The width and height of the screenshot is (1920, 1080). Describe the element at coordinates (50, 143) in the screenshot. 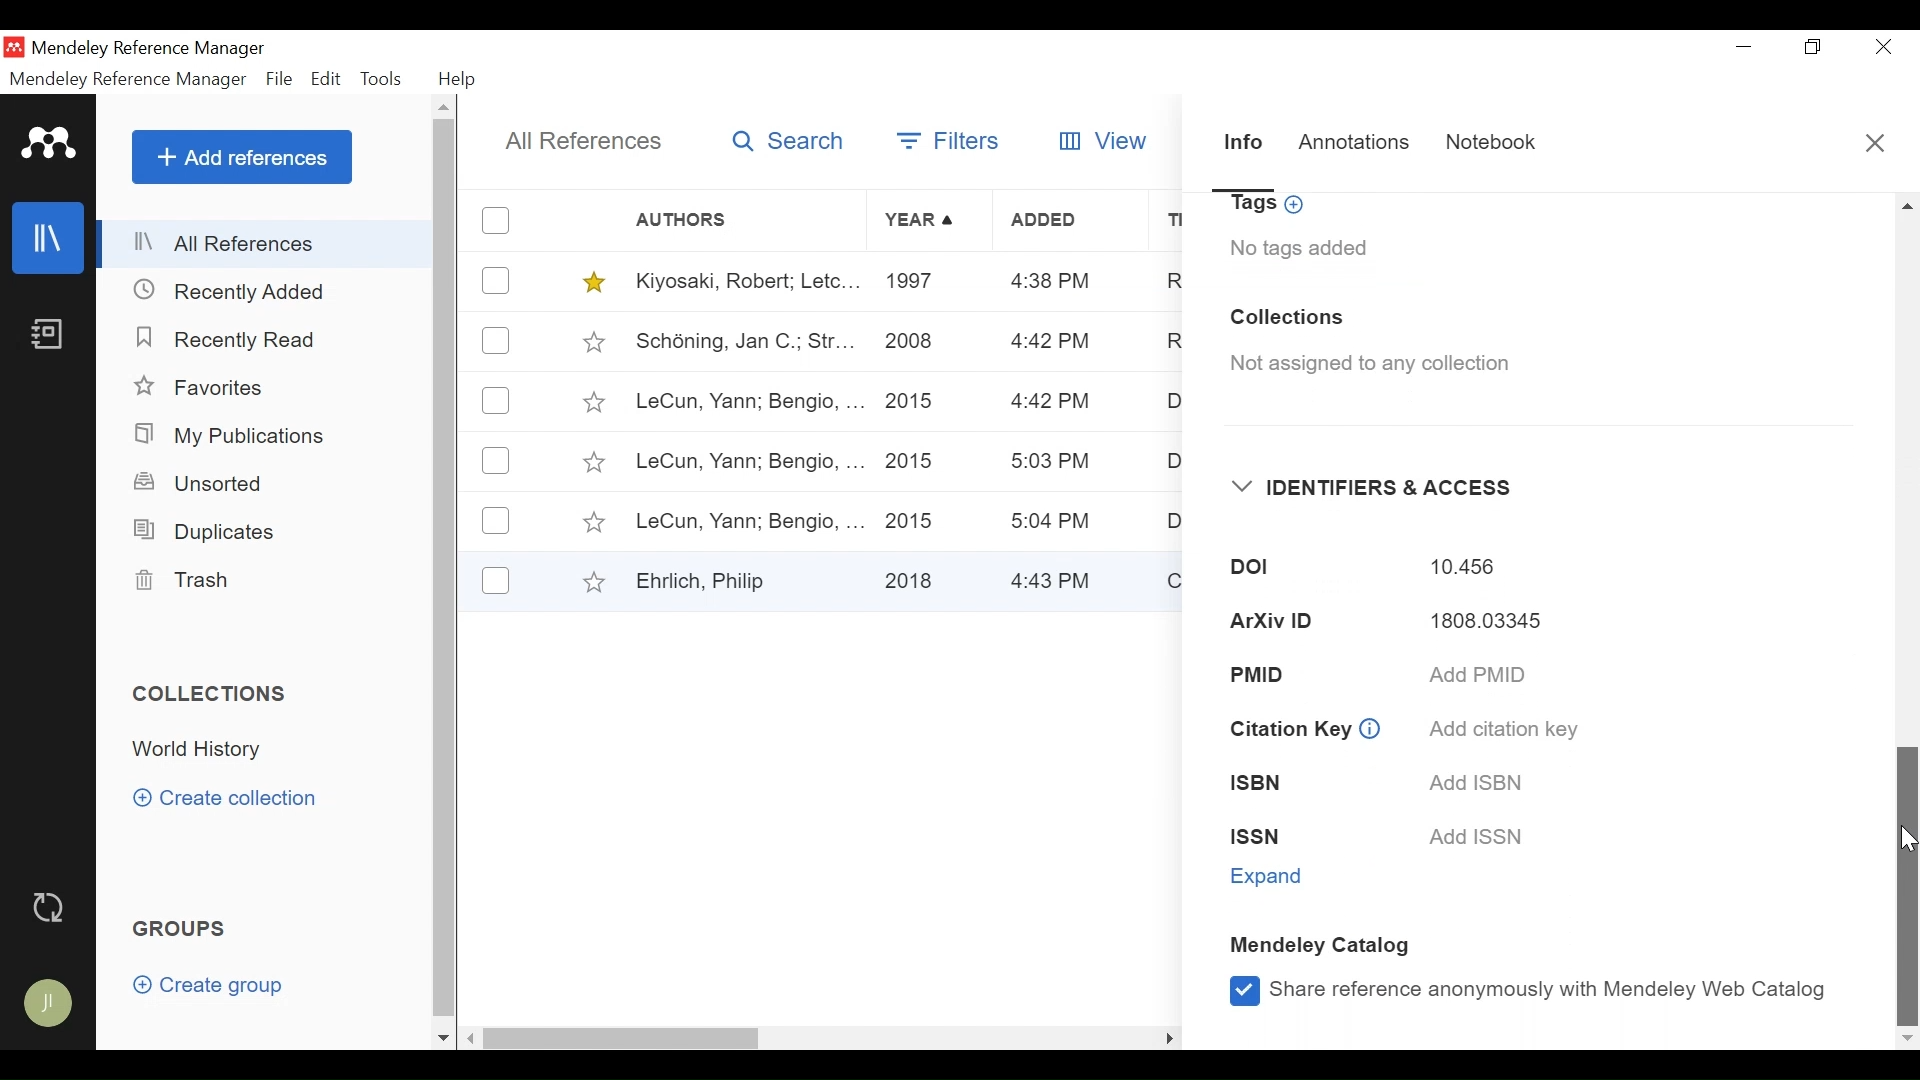

I see `Mendeley` at that location.